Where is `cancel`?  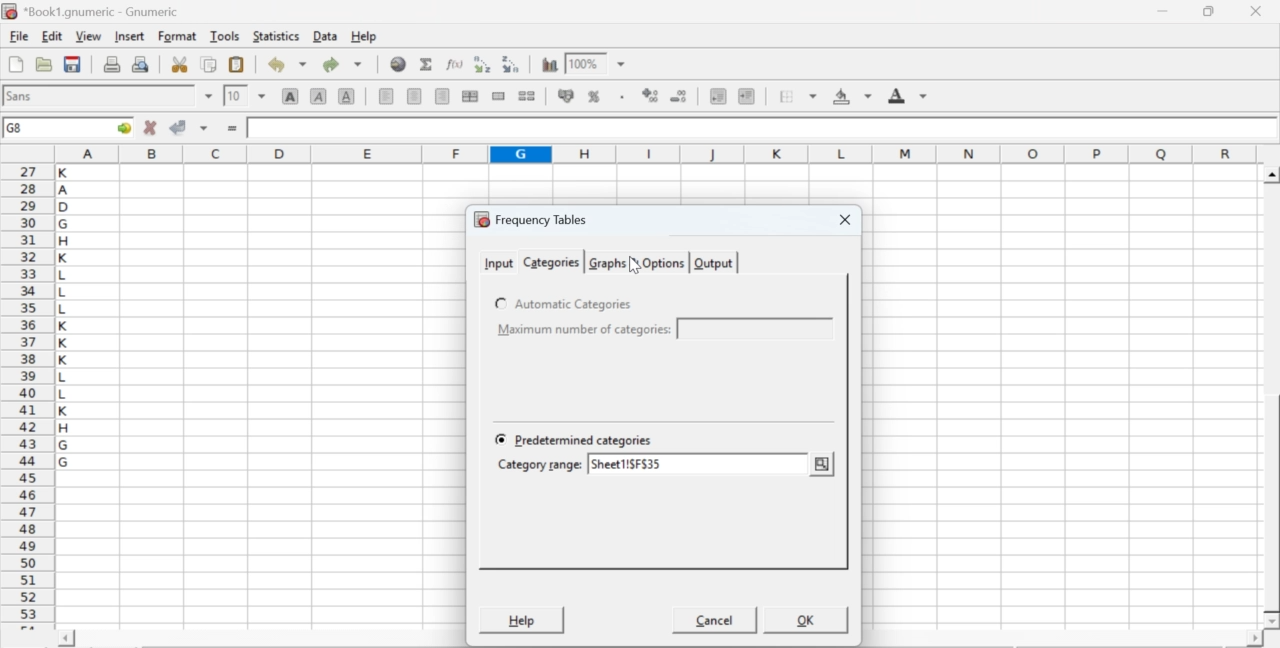
cancel is located at coordinates (715, 623).